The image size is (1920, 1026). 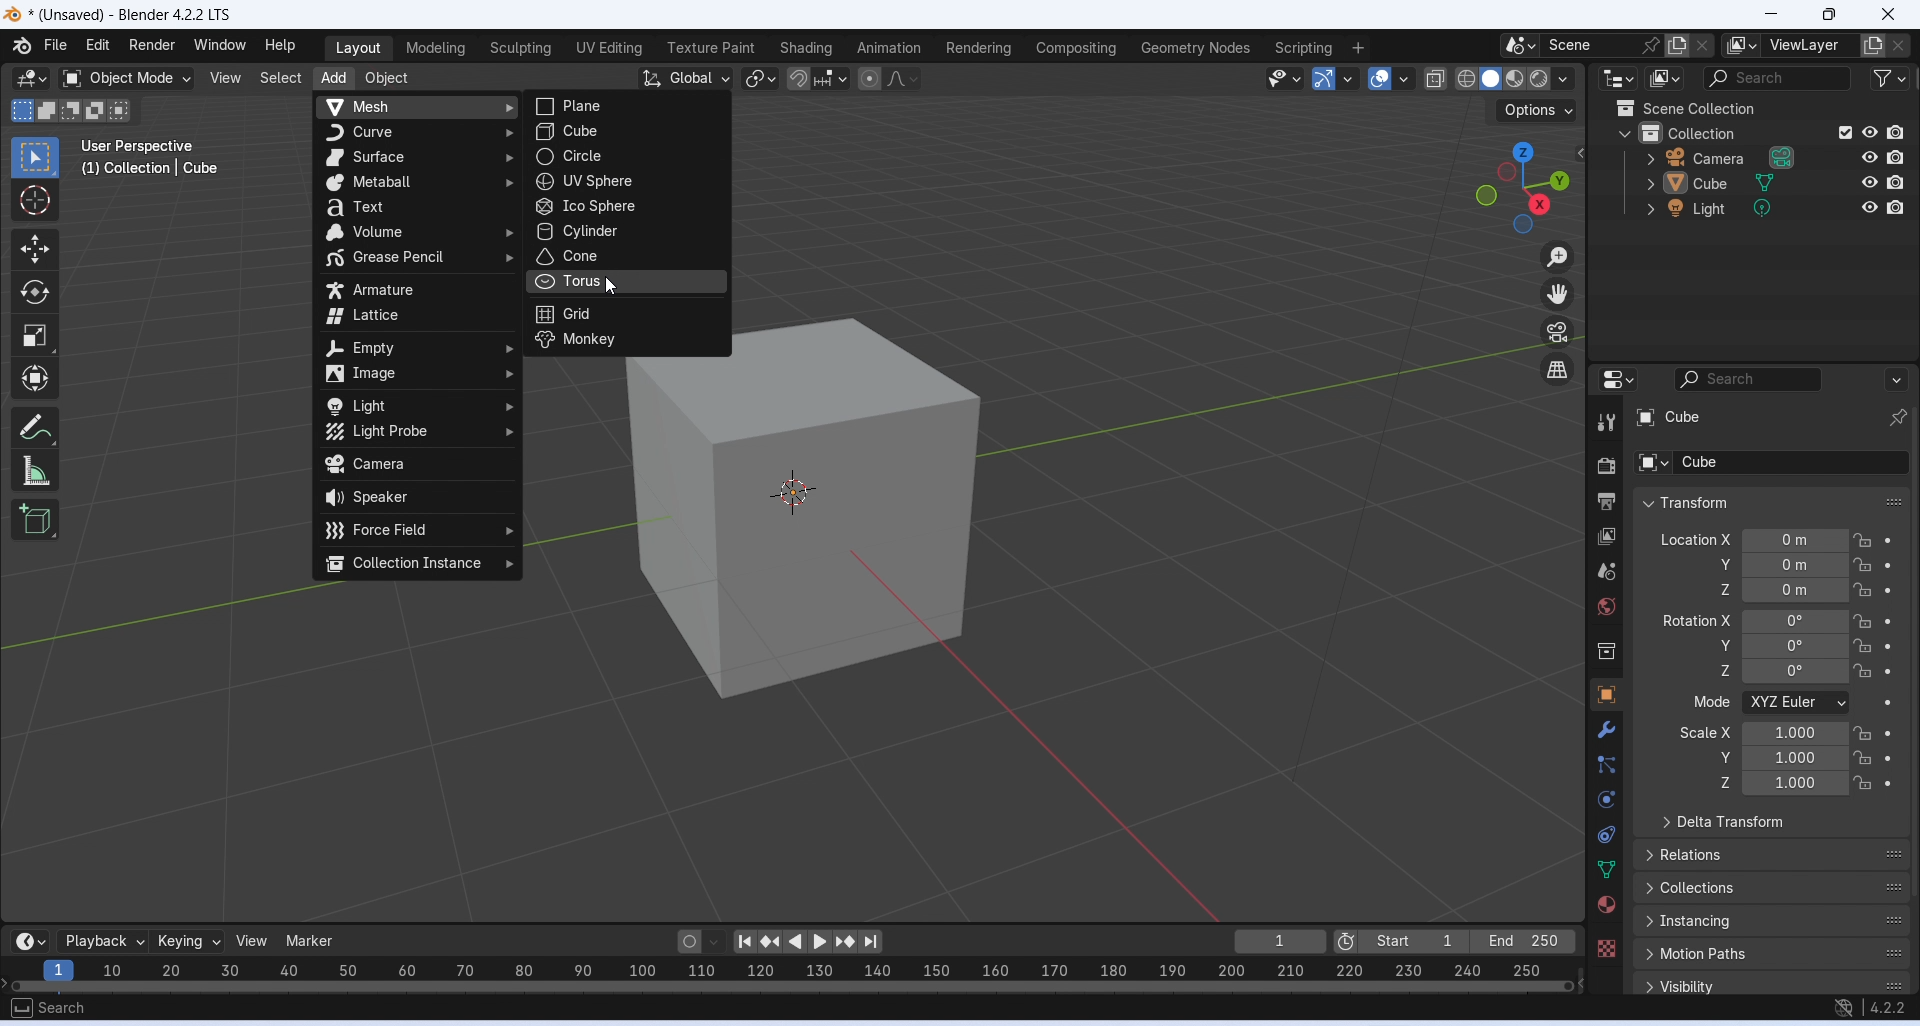 I want to click on World, so click(x=1605, y=606).